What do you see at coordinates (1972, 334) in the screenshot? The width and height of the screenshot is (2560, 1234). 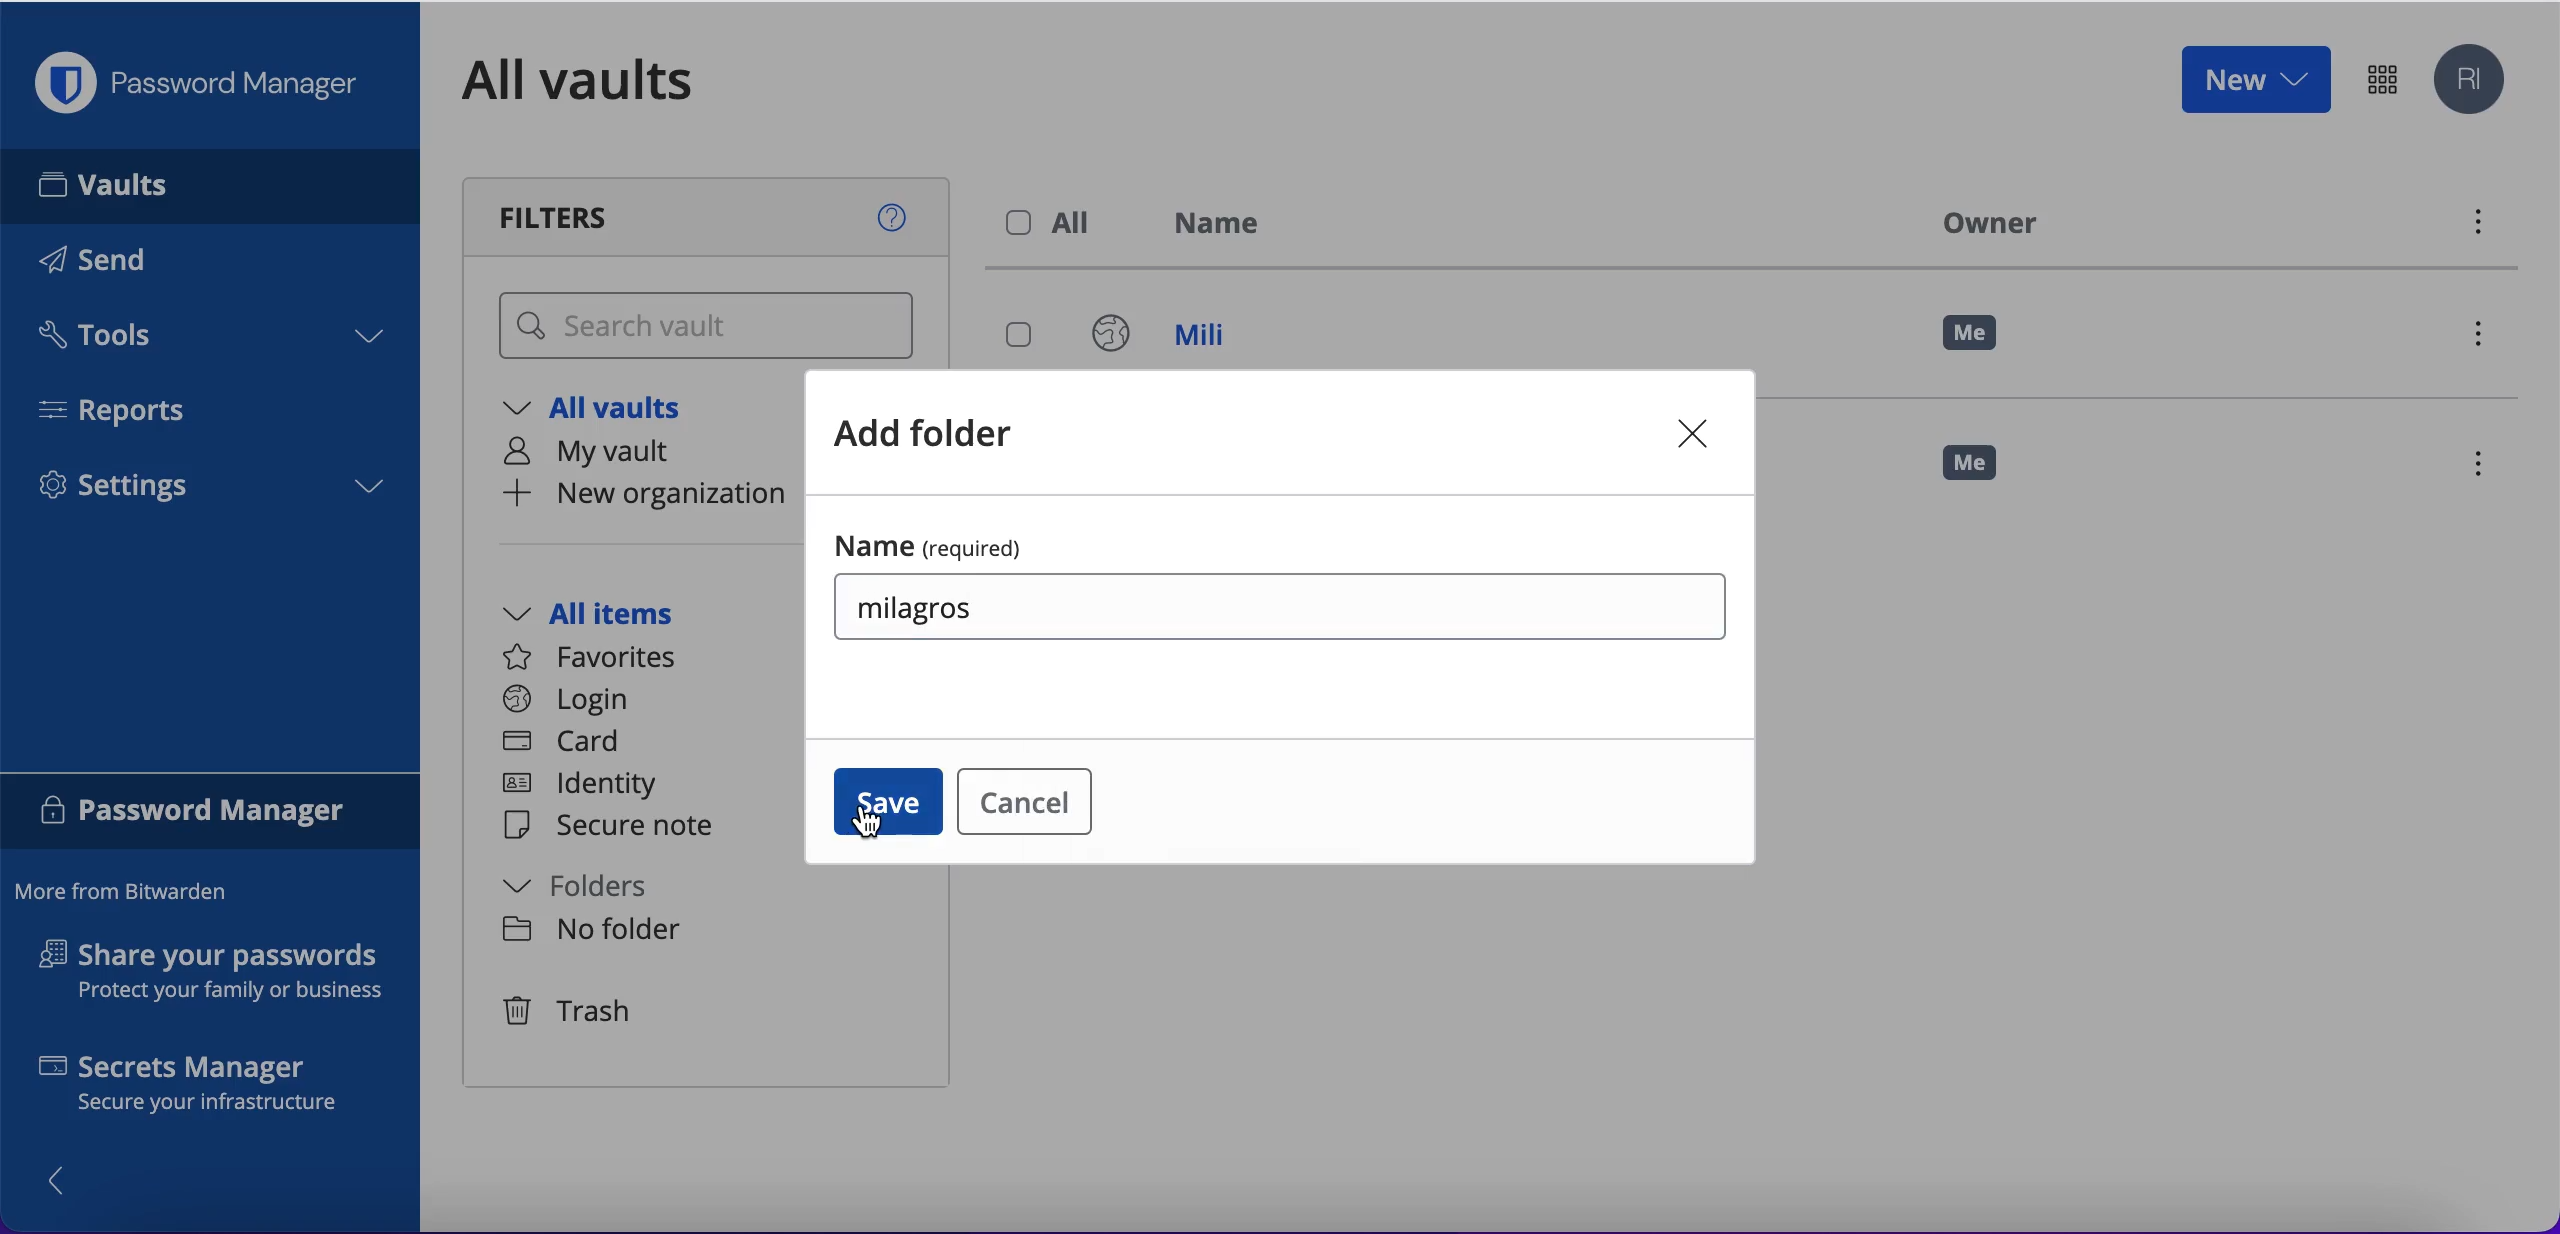 I see `me` at bounding box center [1972, 334].